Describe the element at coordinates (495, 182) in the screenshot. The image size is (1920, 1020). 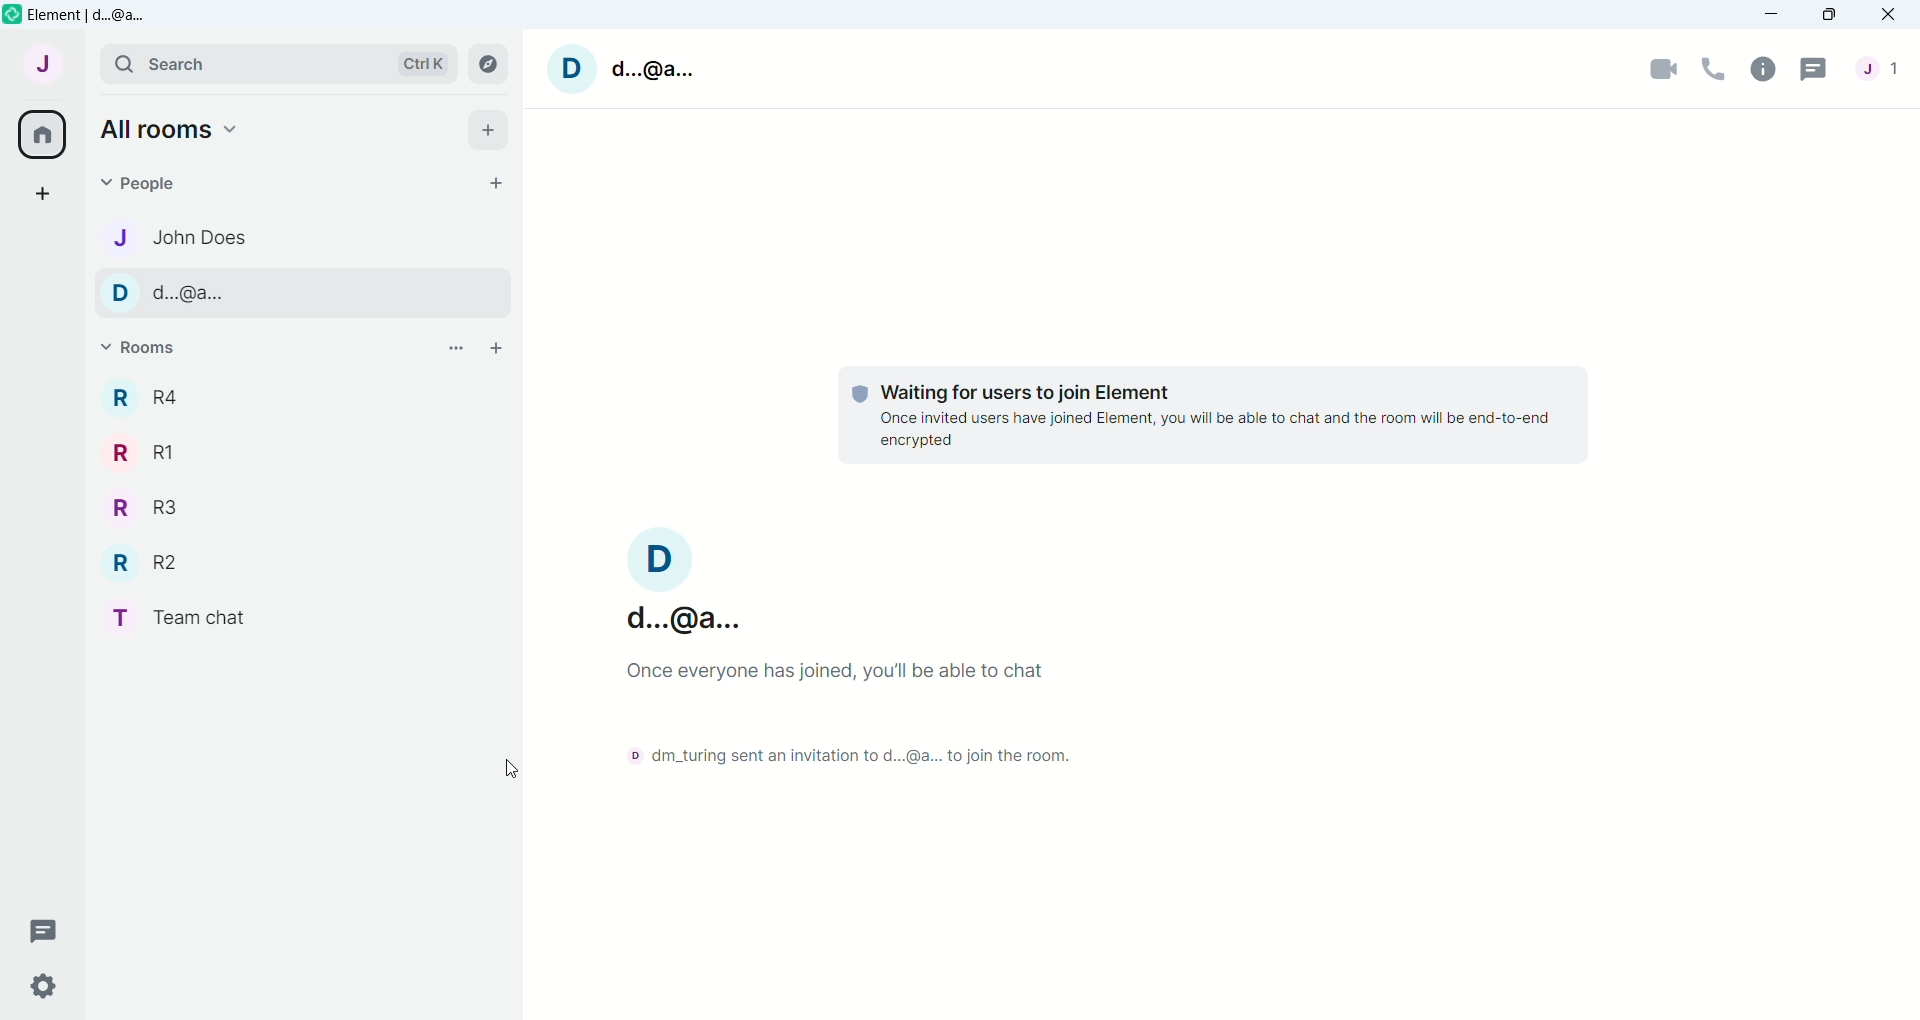
I see `Start chat` at that location.